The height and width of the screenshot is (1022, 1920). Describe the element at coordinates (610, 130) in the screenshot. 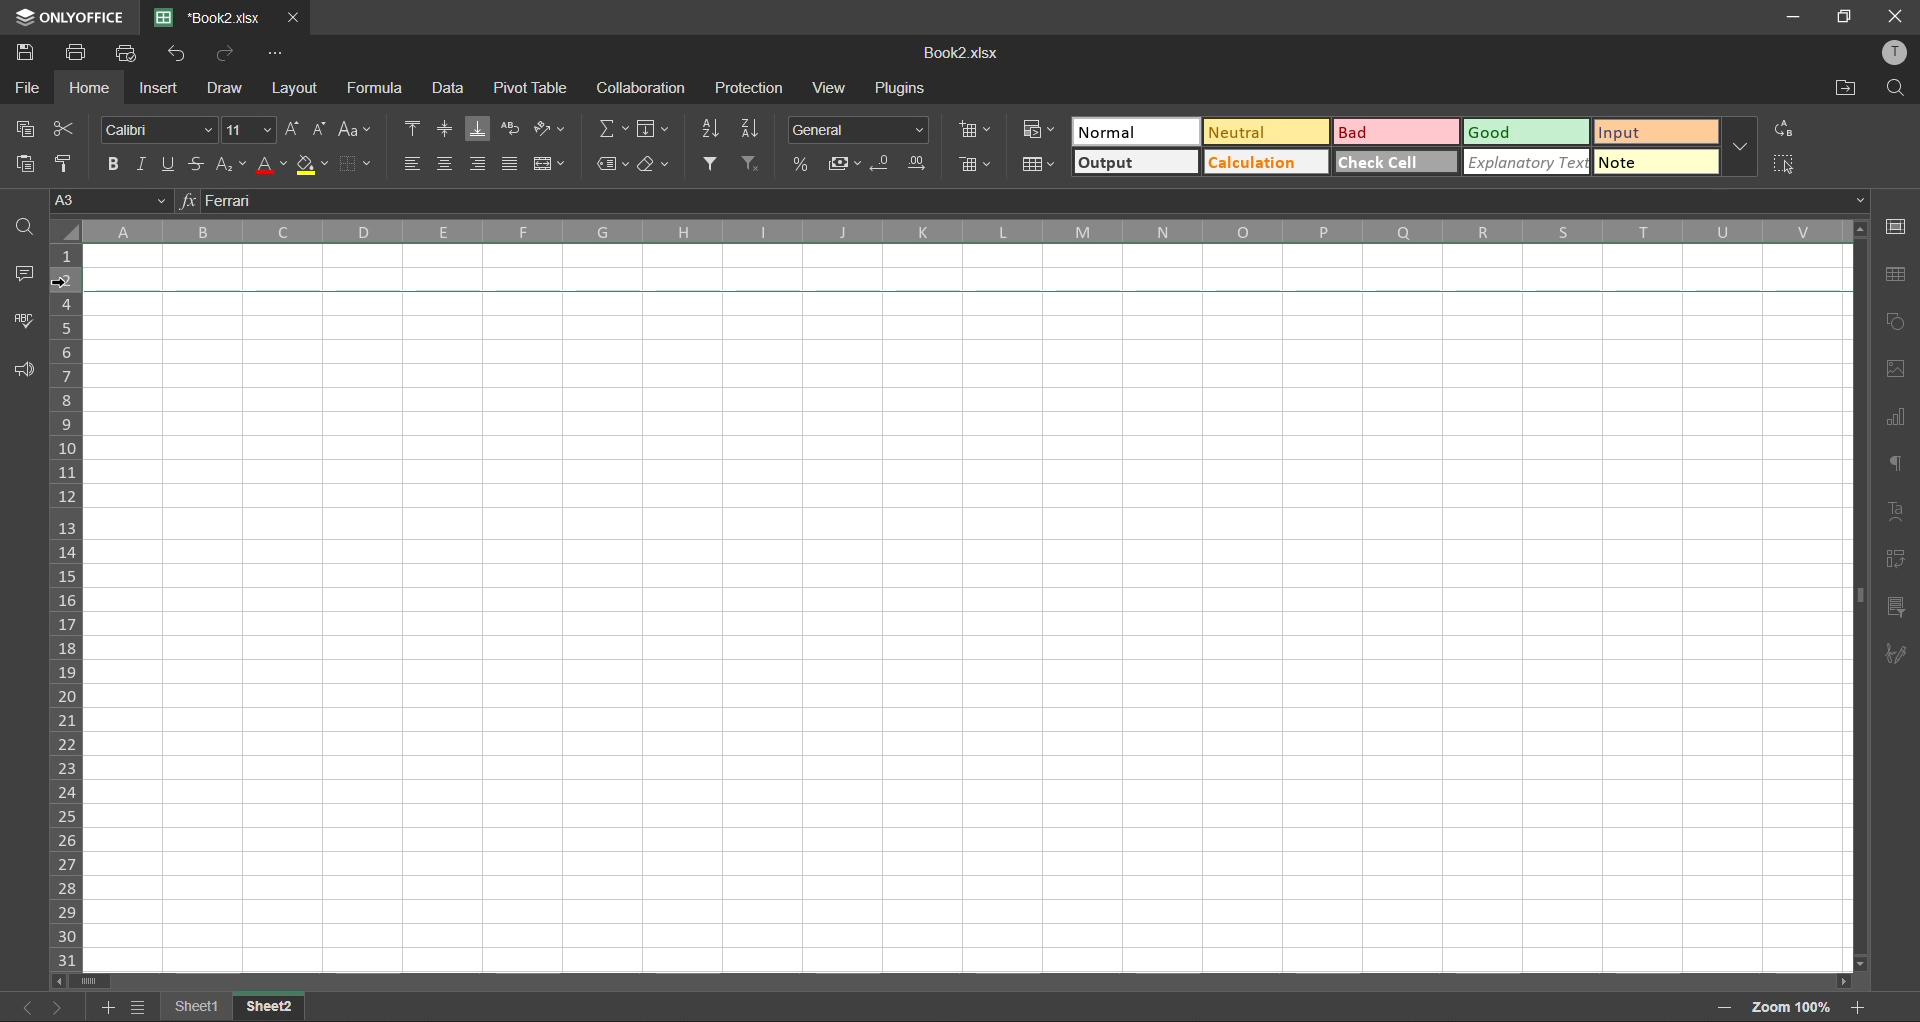

I see `summation` at that location.